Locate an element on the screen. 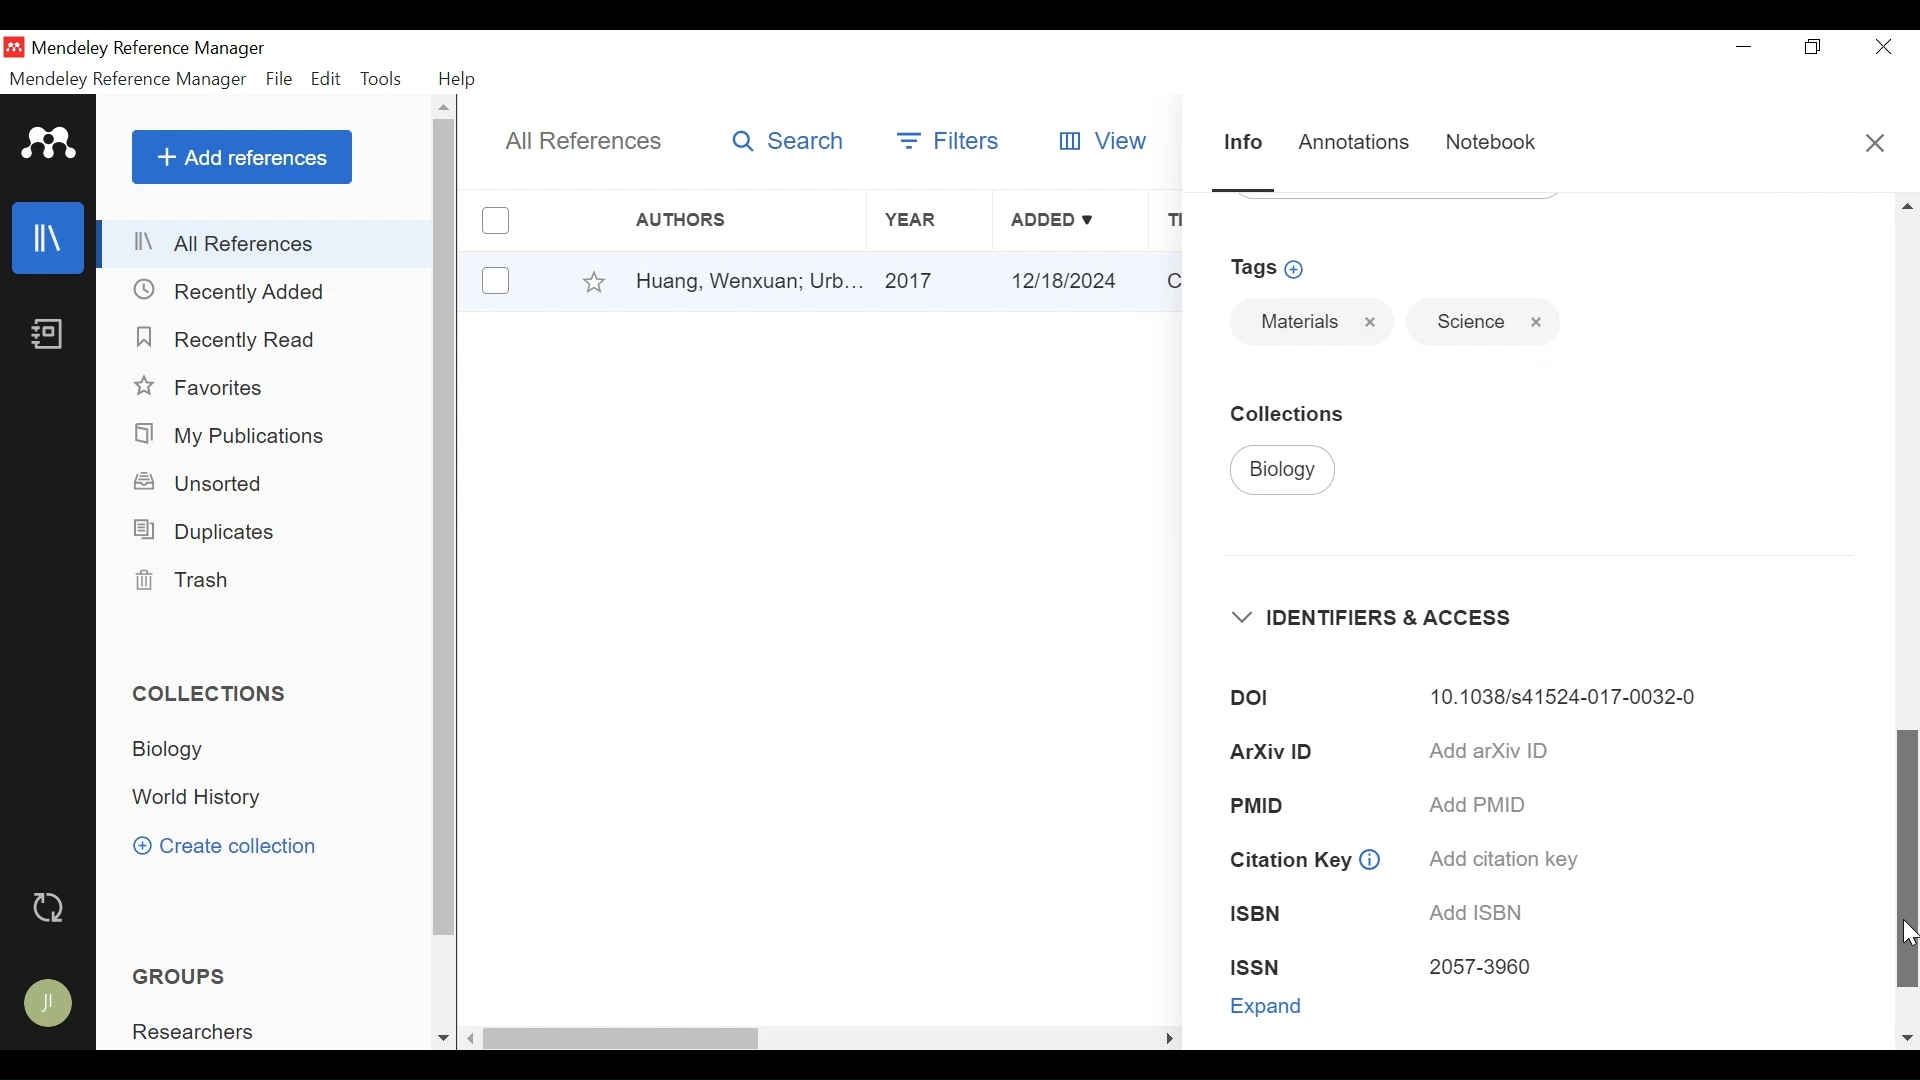 The image size is (1920, 1080). Avatar is located at coordinates (47, 1003).